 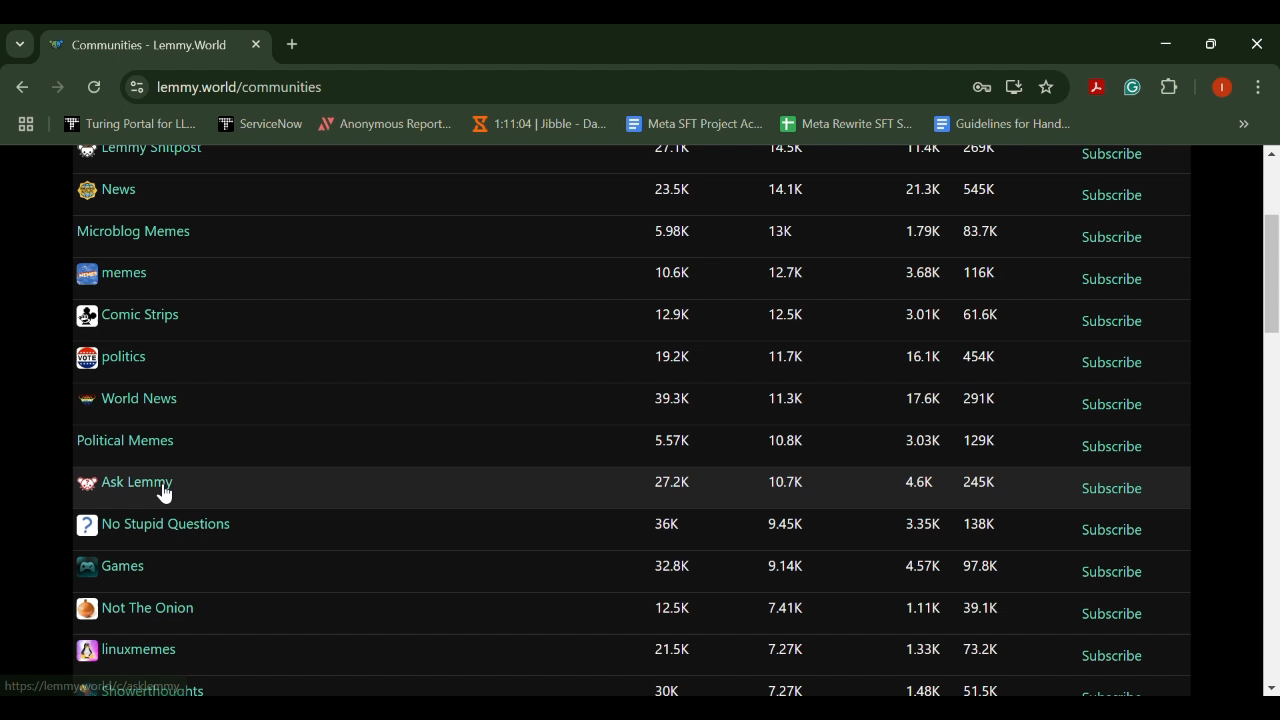 What do you see at coordinates (114, 358) in the screenshot?
I see `politics` at bounding box center [114, 358].